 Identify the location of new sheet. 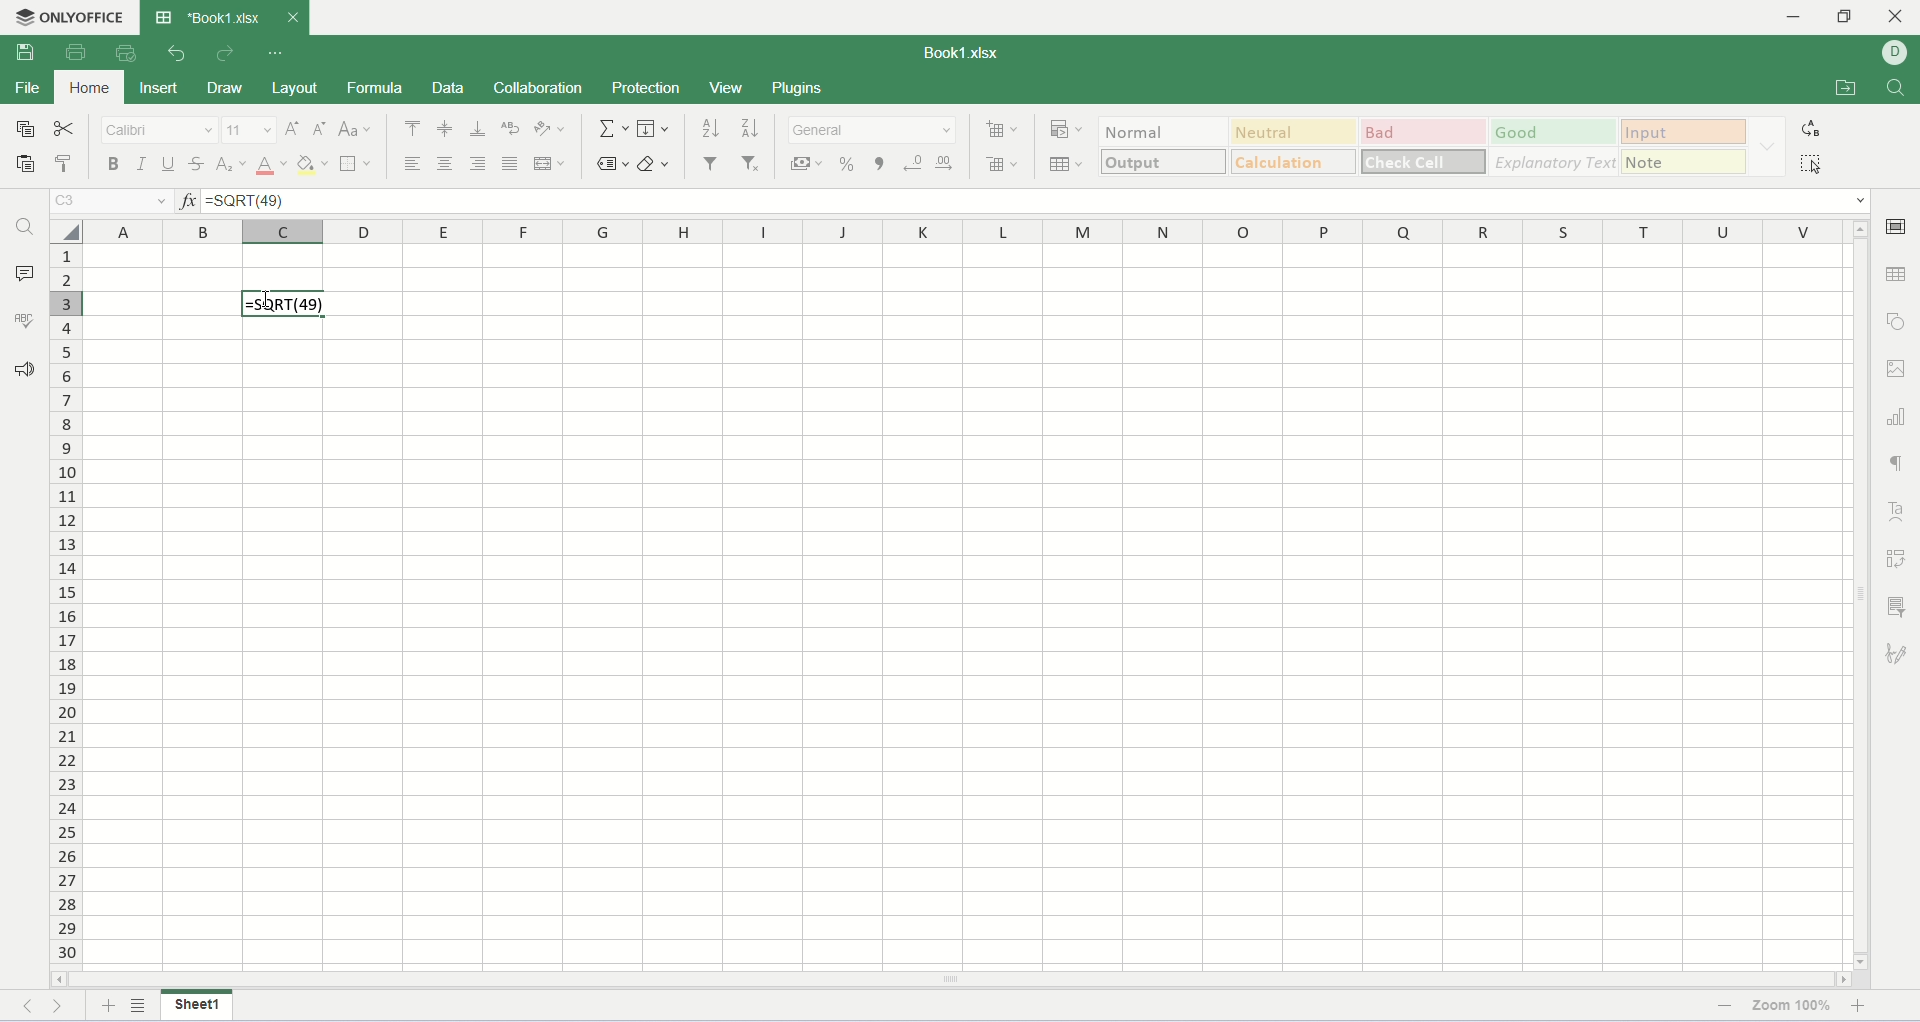
(109, 1007).